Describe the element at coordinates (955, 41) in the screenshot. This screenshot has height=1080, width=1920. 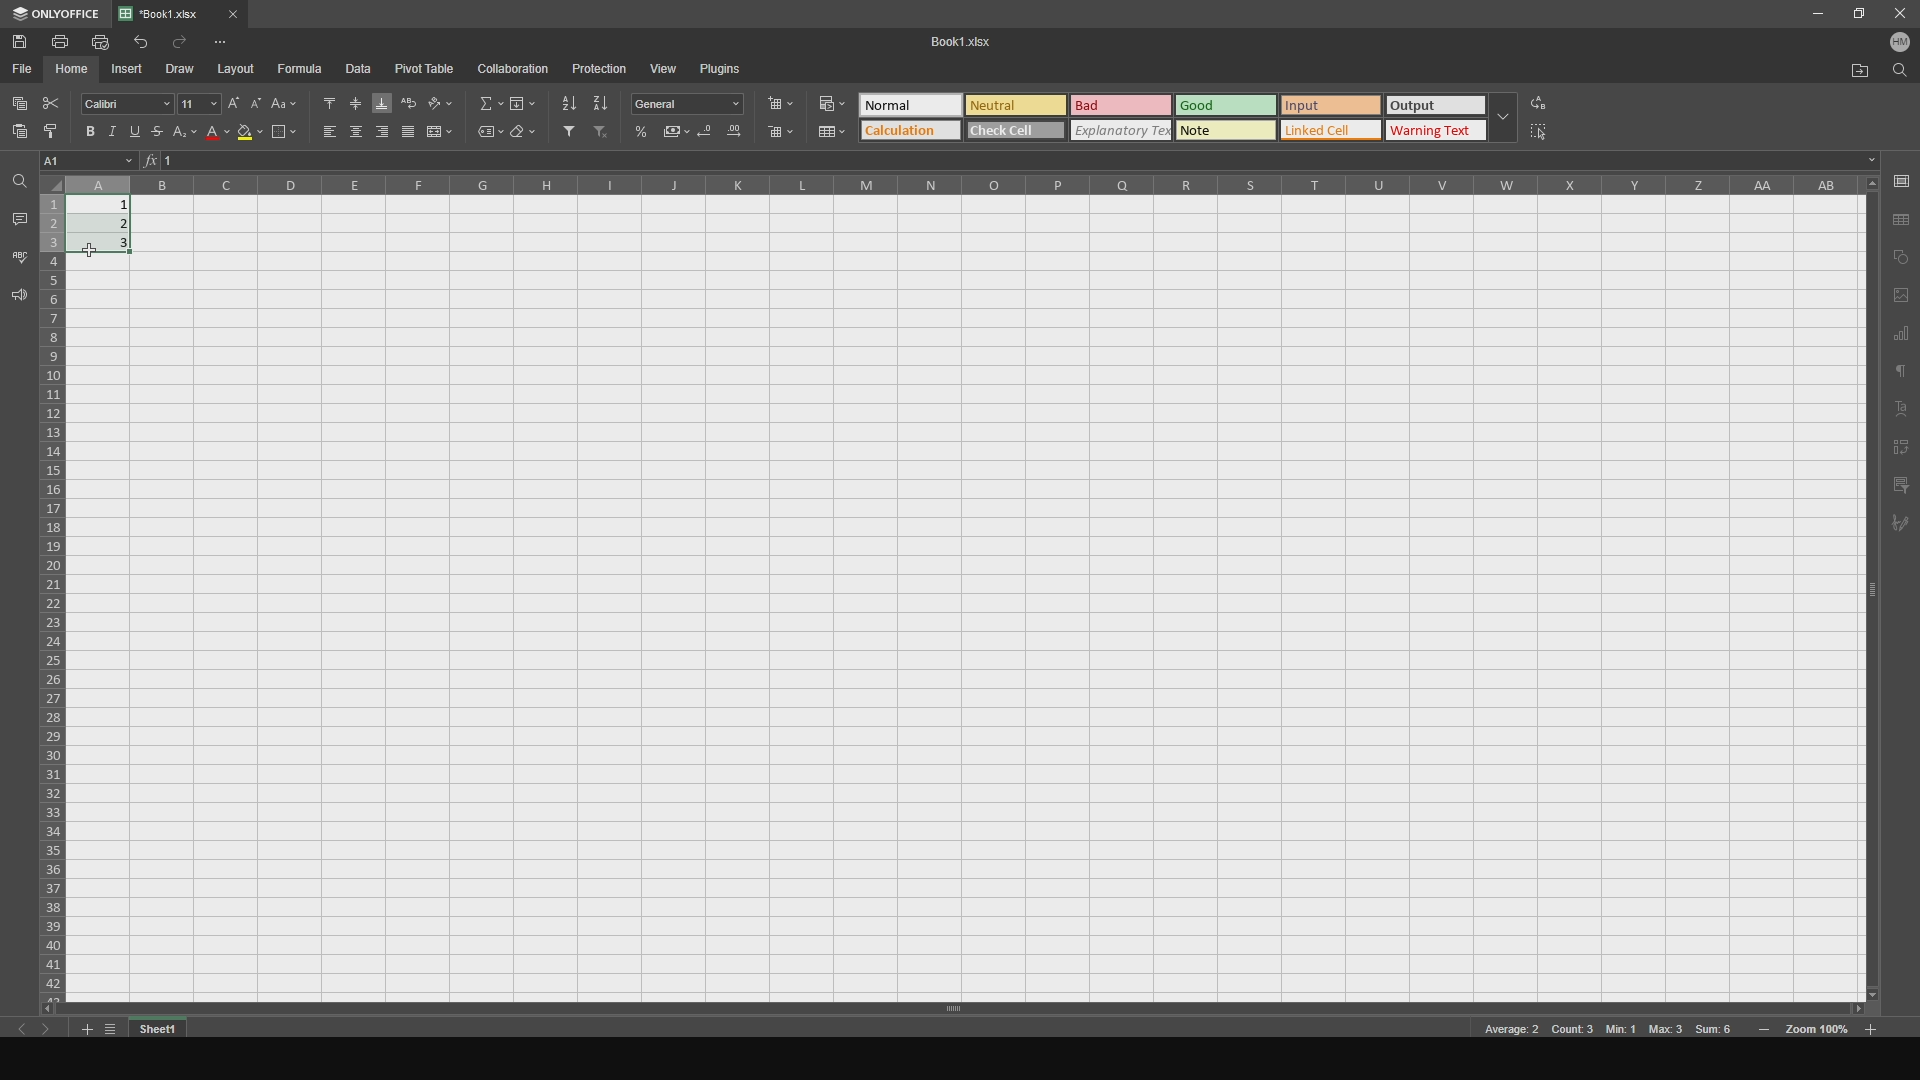
I see `title name` at that location.